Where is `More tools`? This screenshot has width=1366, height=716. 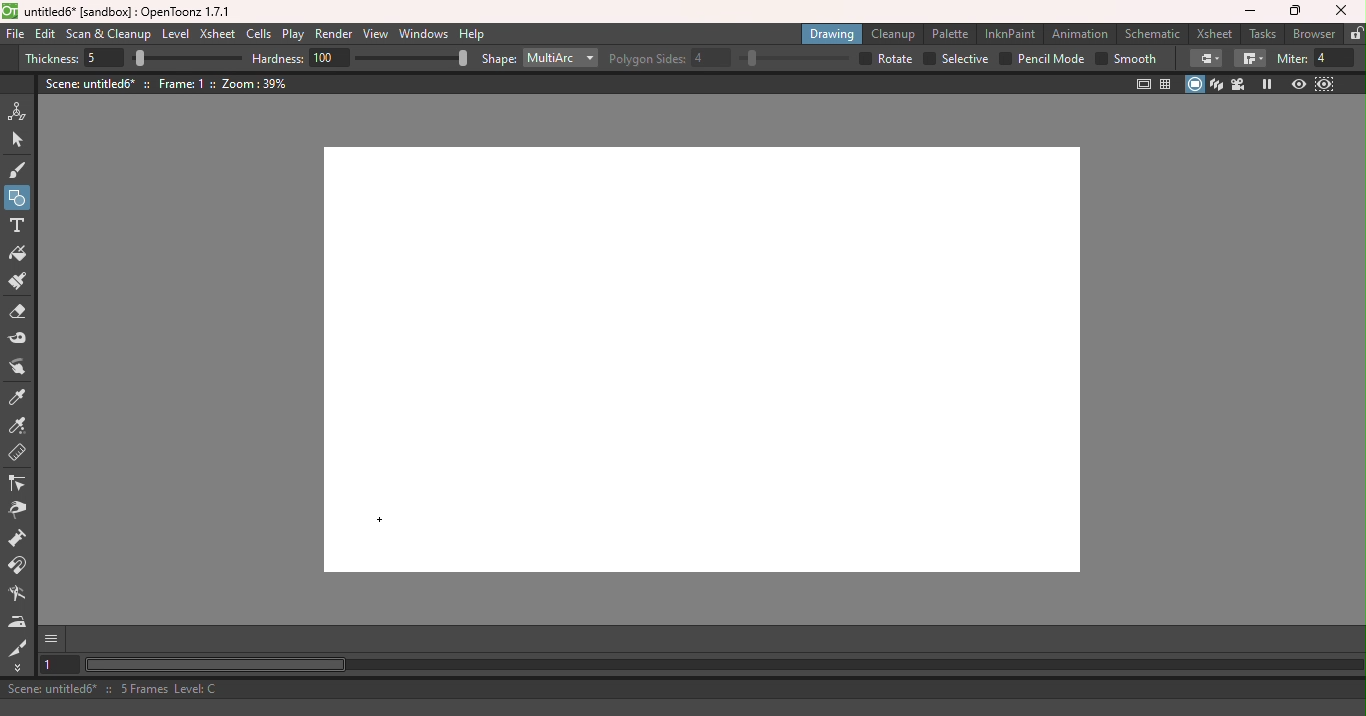 More tools is located at coordinates (18, 667).